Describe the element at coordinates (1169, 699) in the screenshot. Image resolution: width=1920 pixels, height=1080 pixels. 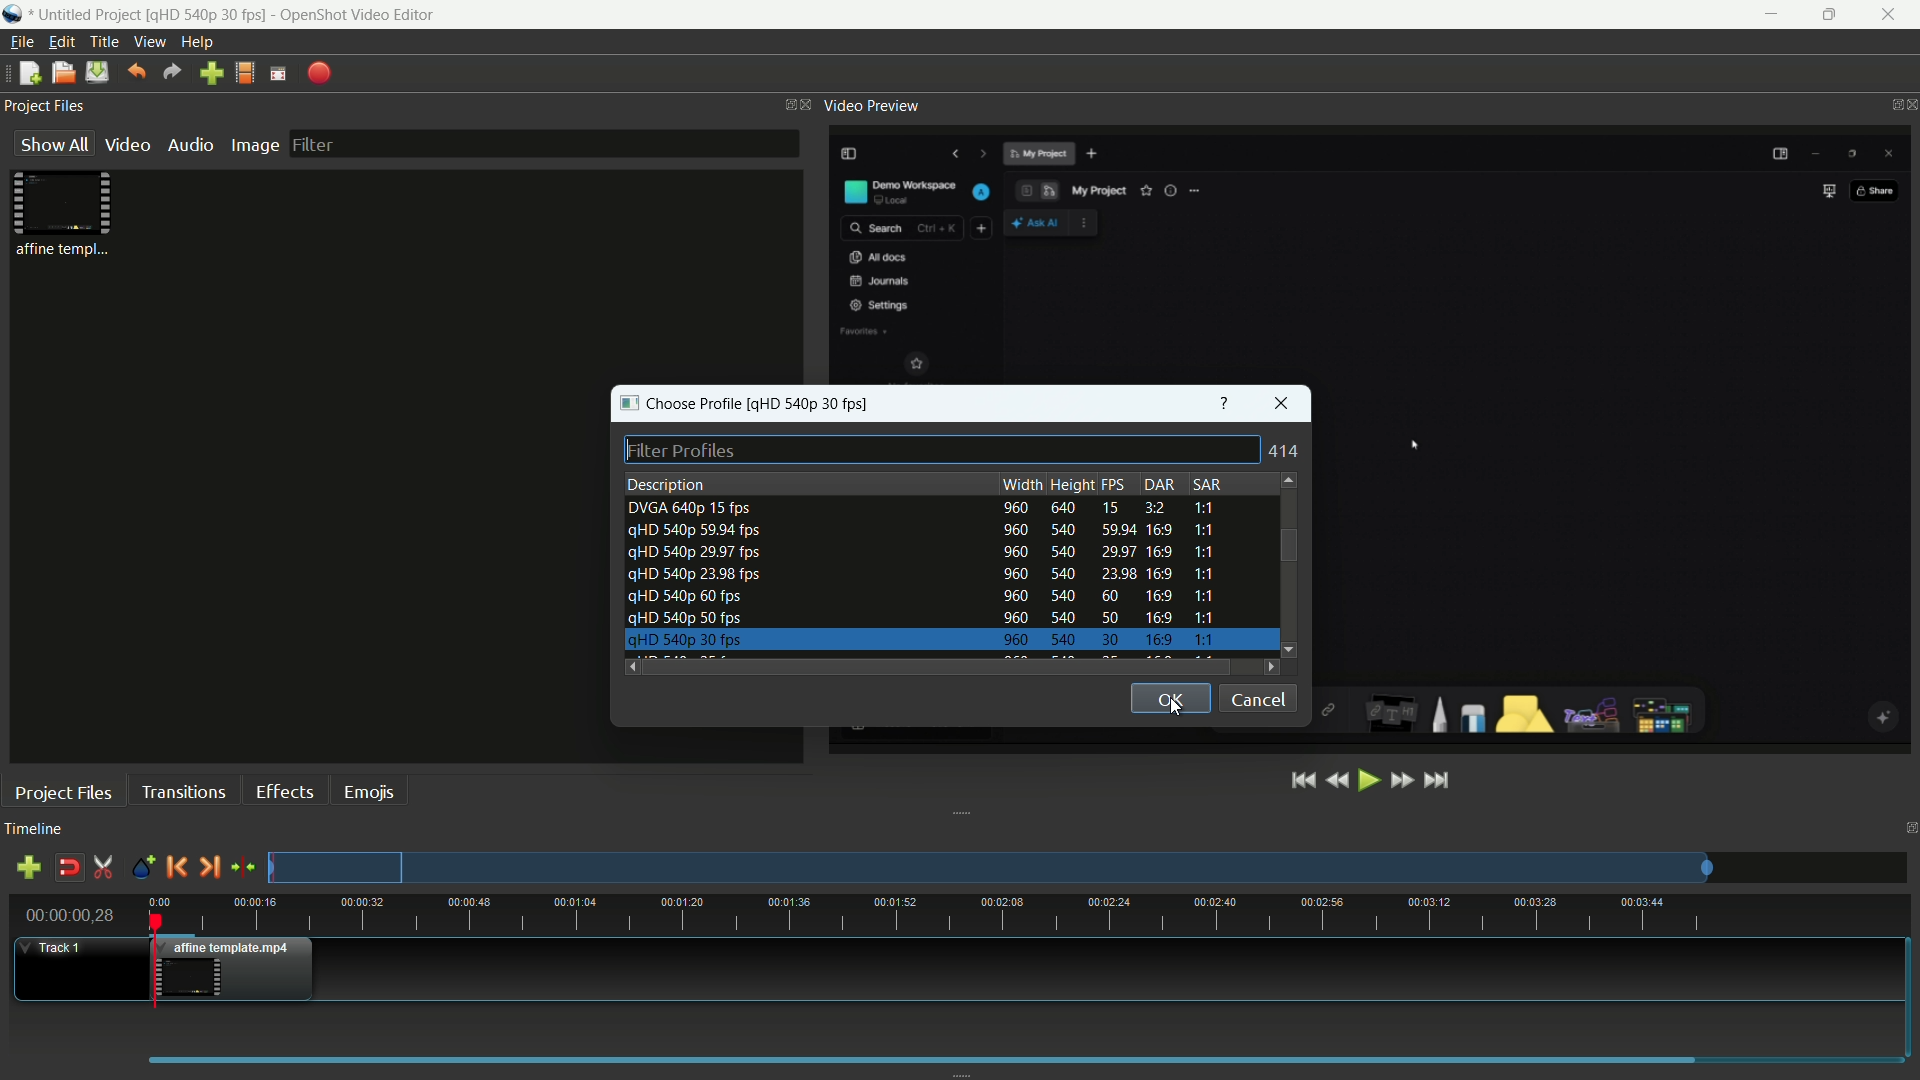
I see `ok` at that location.